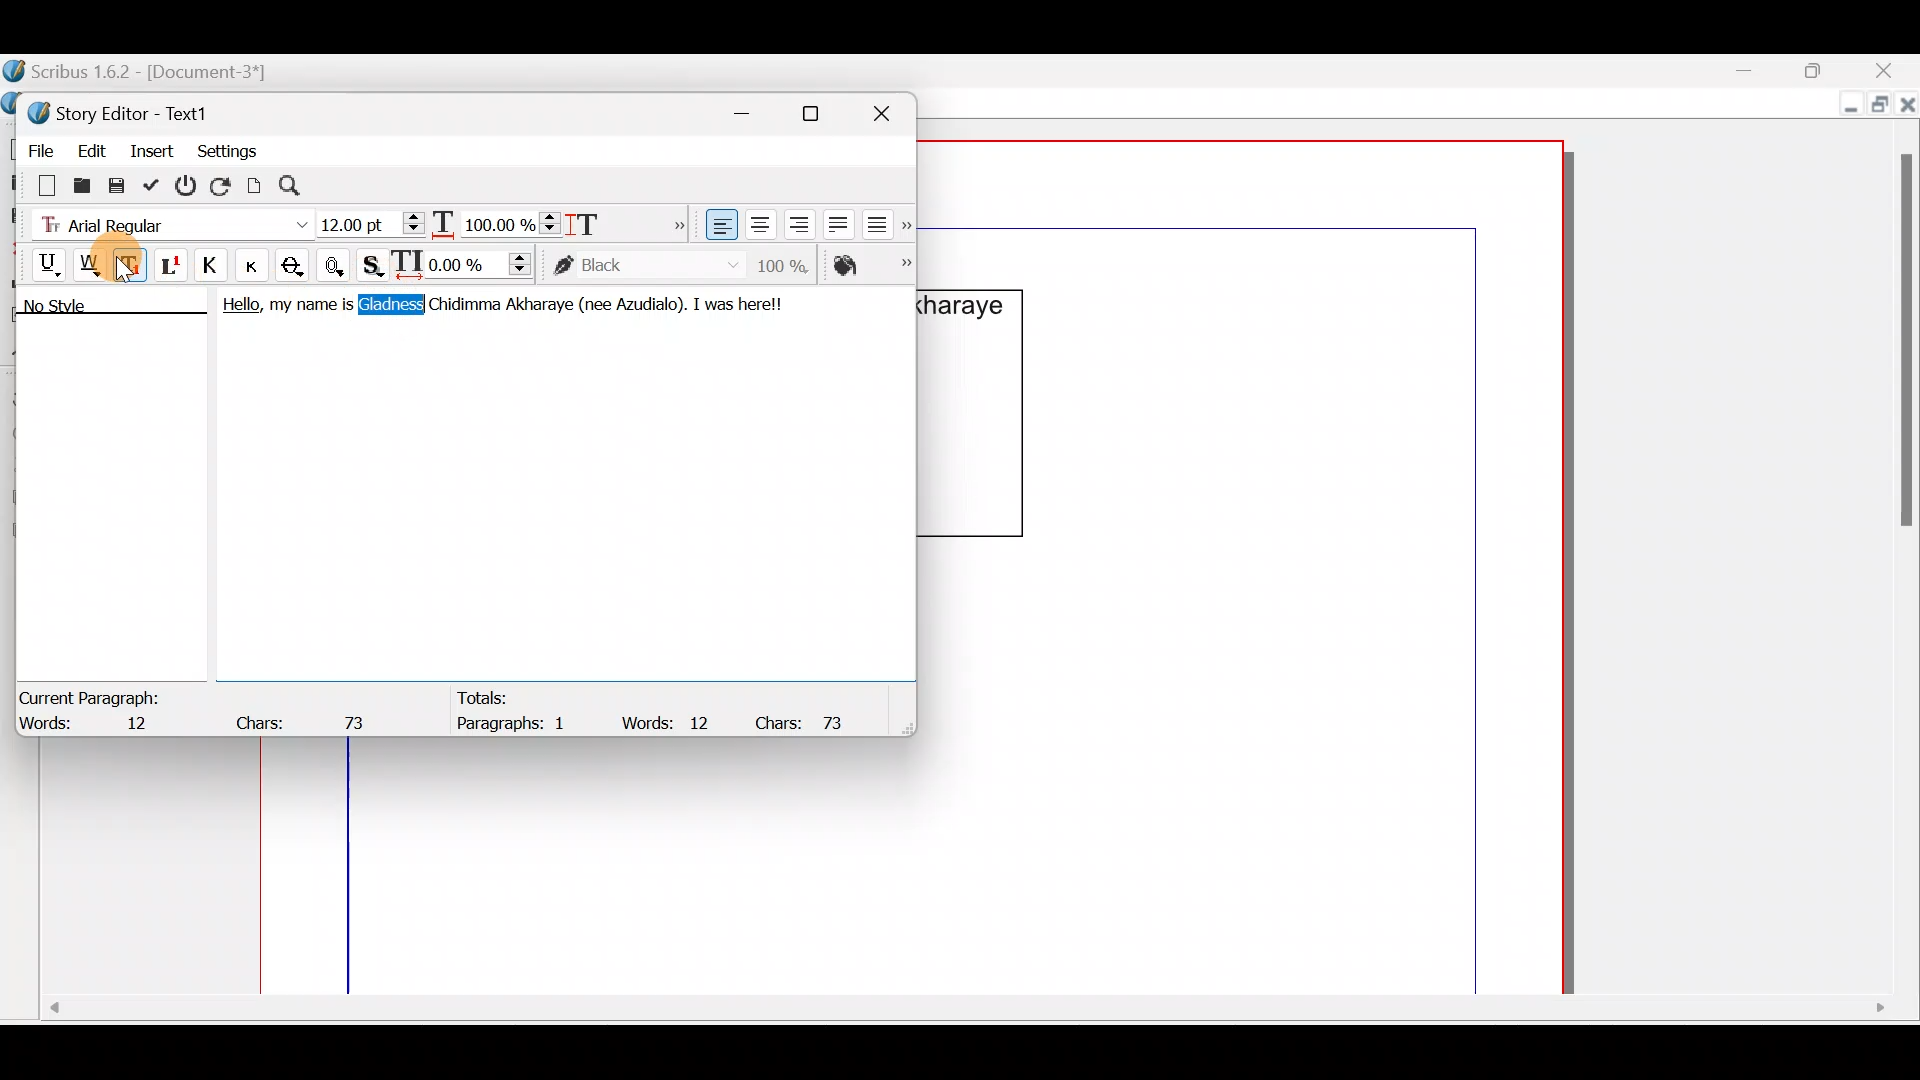 This screenshot has width=1920, height=1080. Describe the element at coordinates (758, 221) in the screenshot. I see `Align text center` at that location.